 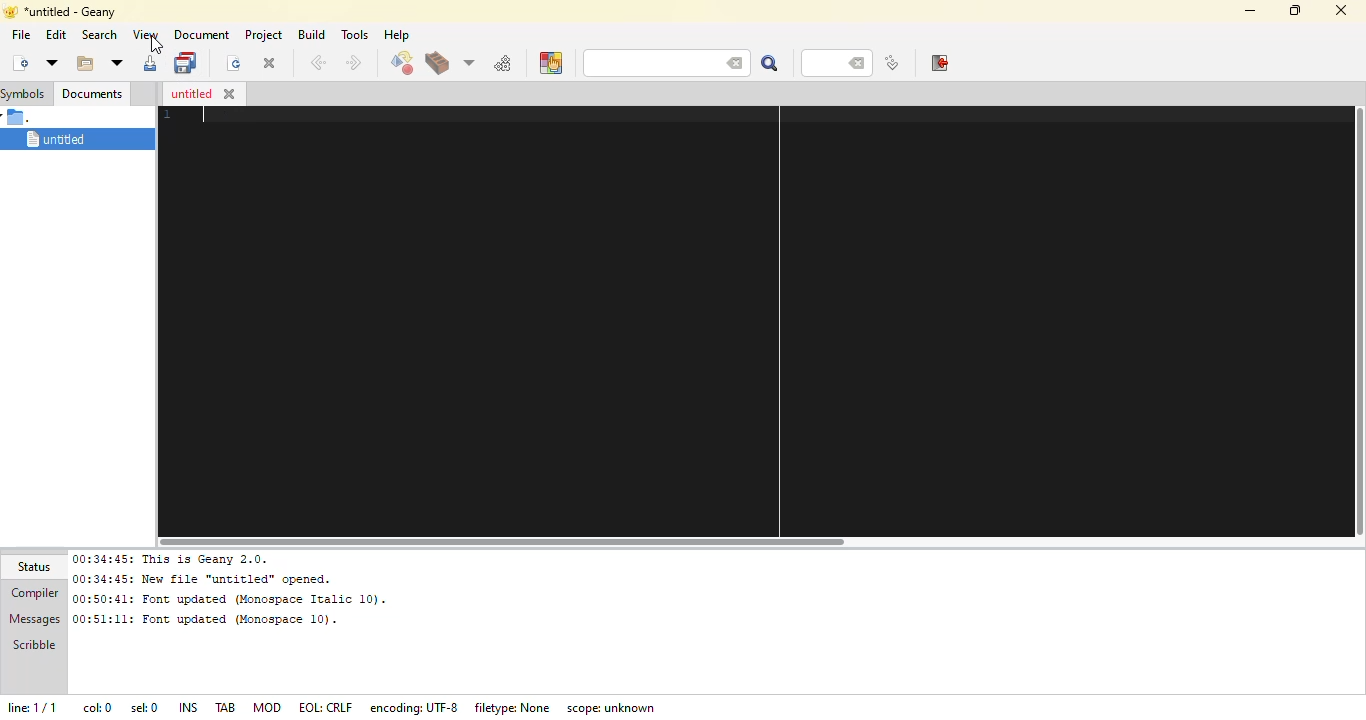 What do you see at coordinates (1293, 9) in the screenshot?
I see `maximize` at bounding box center [1293, 9].